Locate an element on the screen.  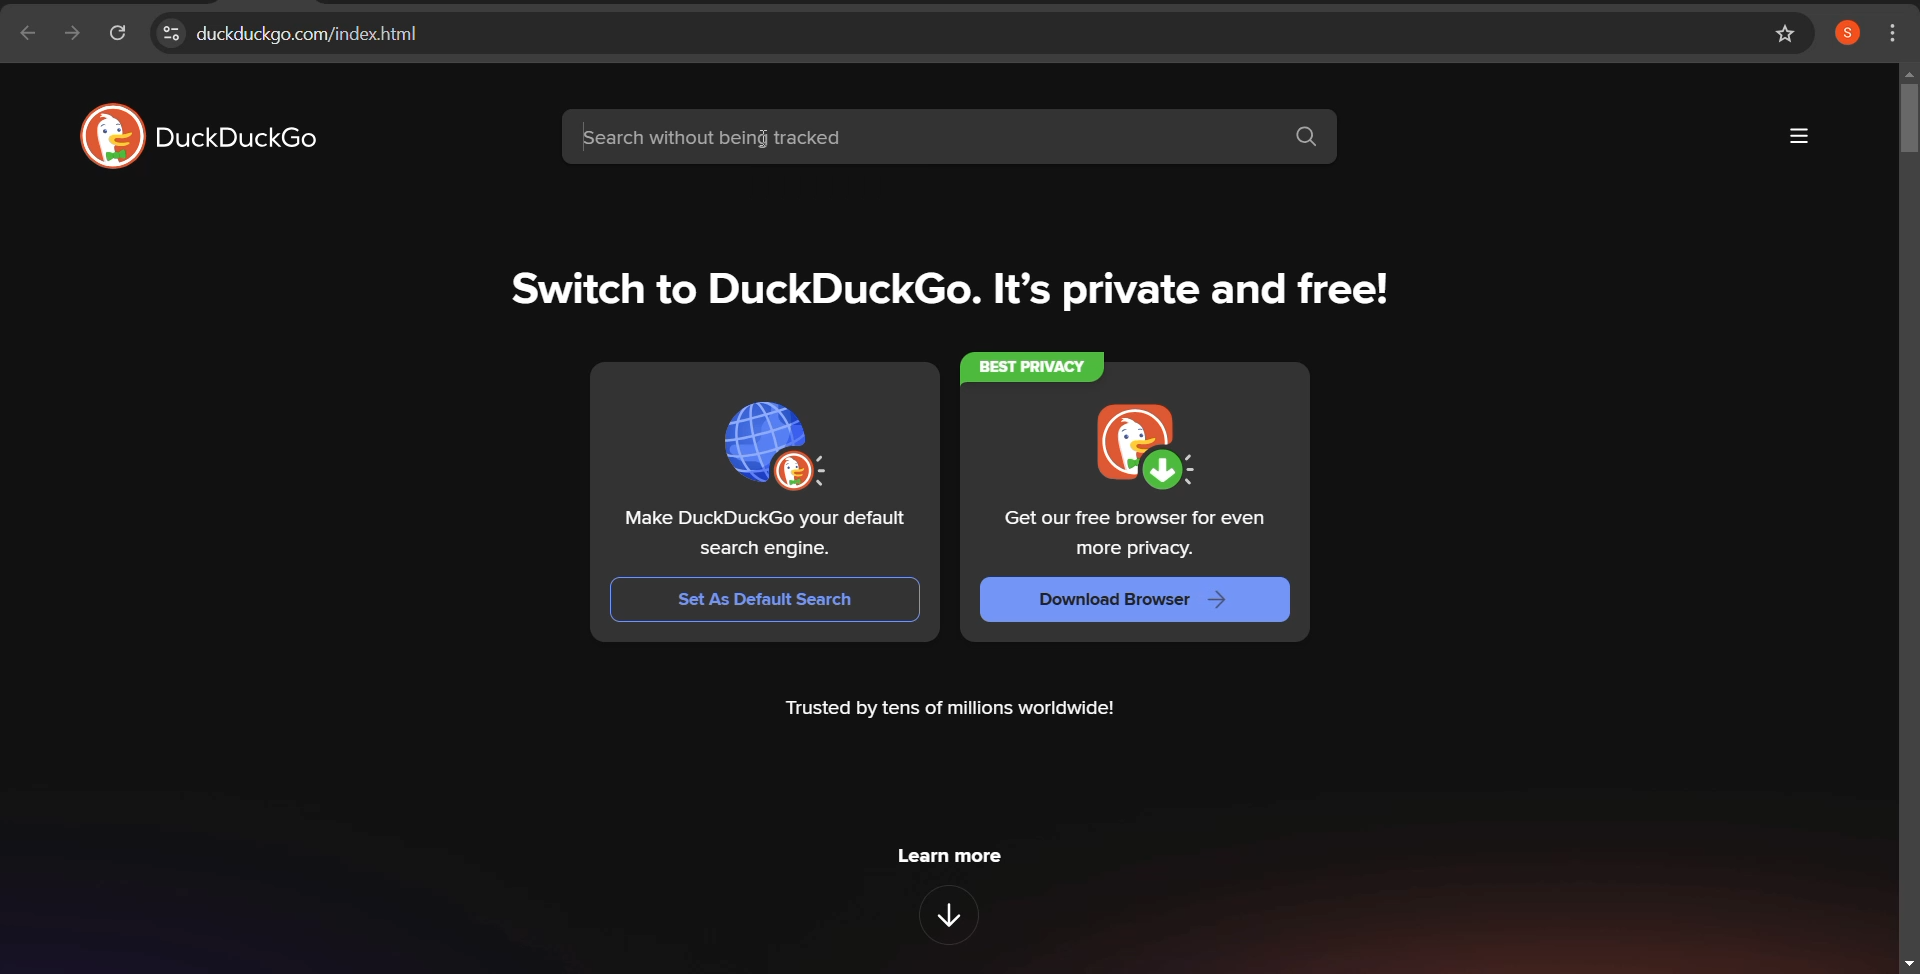
download browser is located at coordinates (1143, 599).